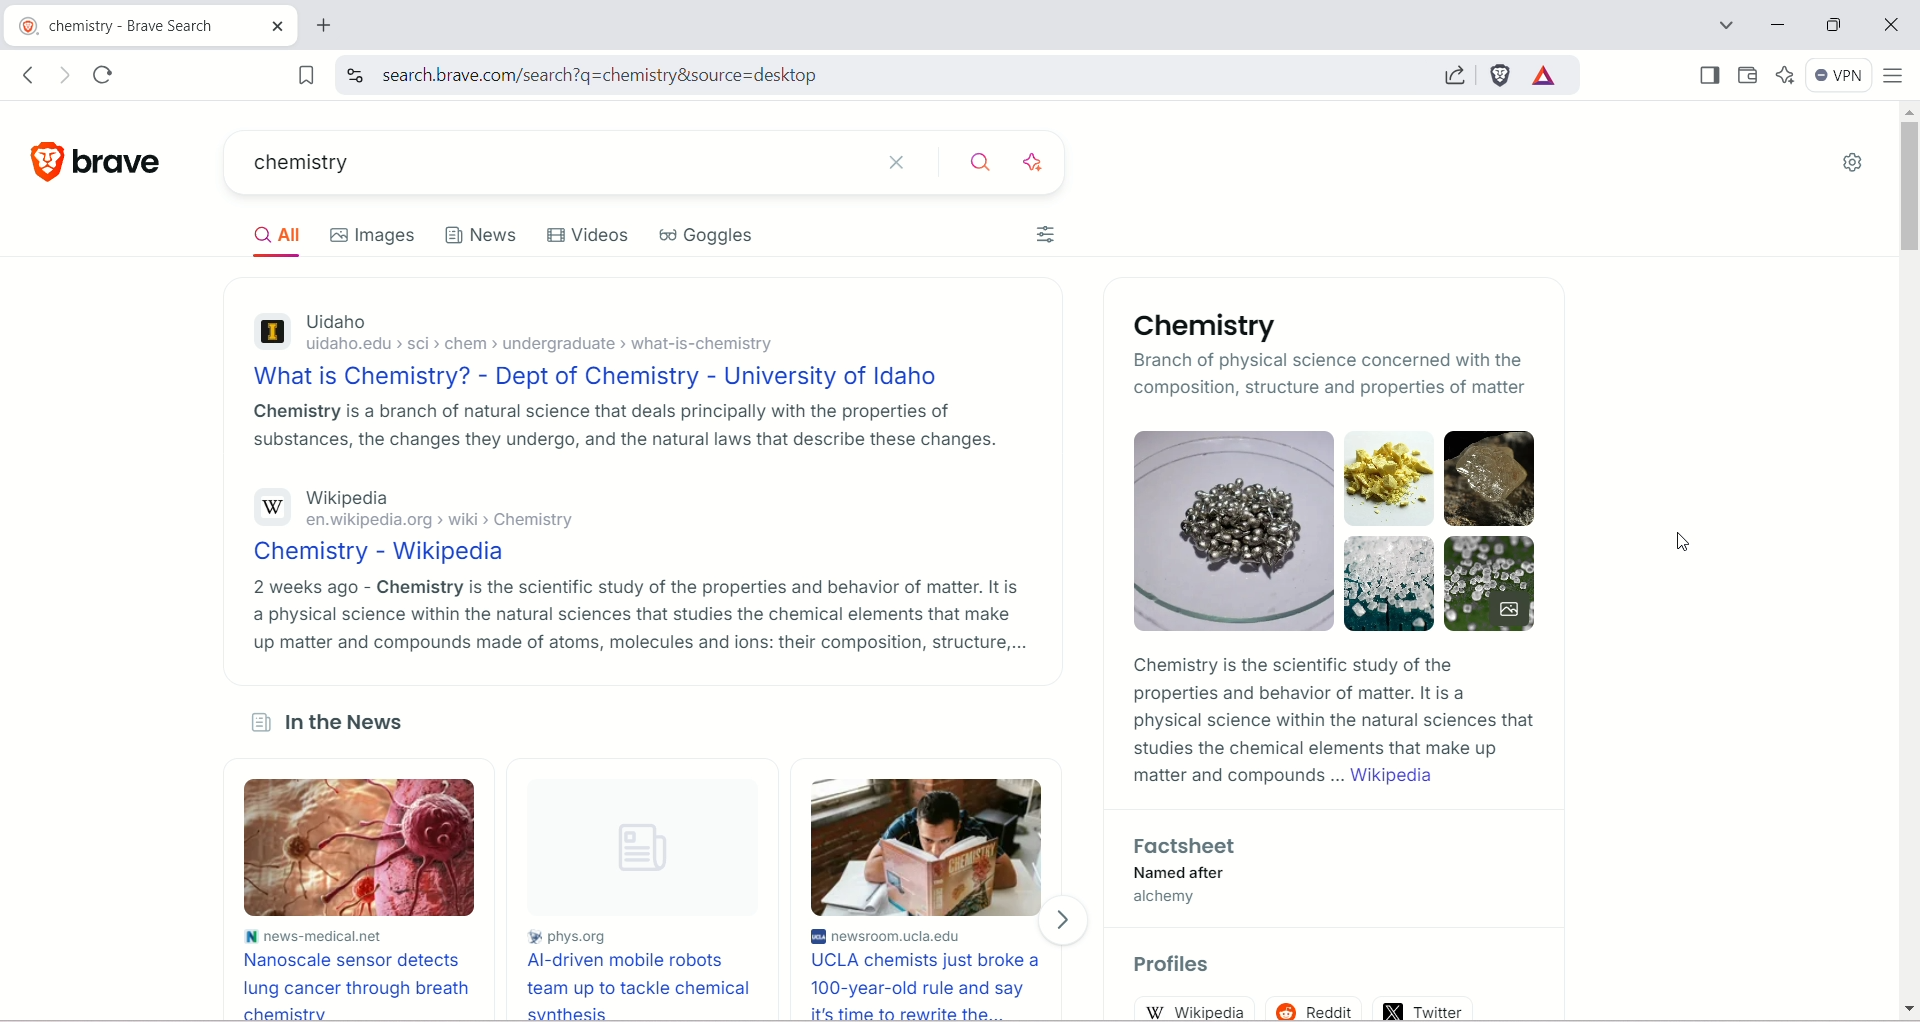 This screenshot has width=1920, height=1022. Describe the element at coordinates (1036, 161) in the screenshot. I see `answer with AI` at that location.